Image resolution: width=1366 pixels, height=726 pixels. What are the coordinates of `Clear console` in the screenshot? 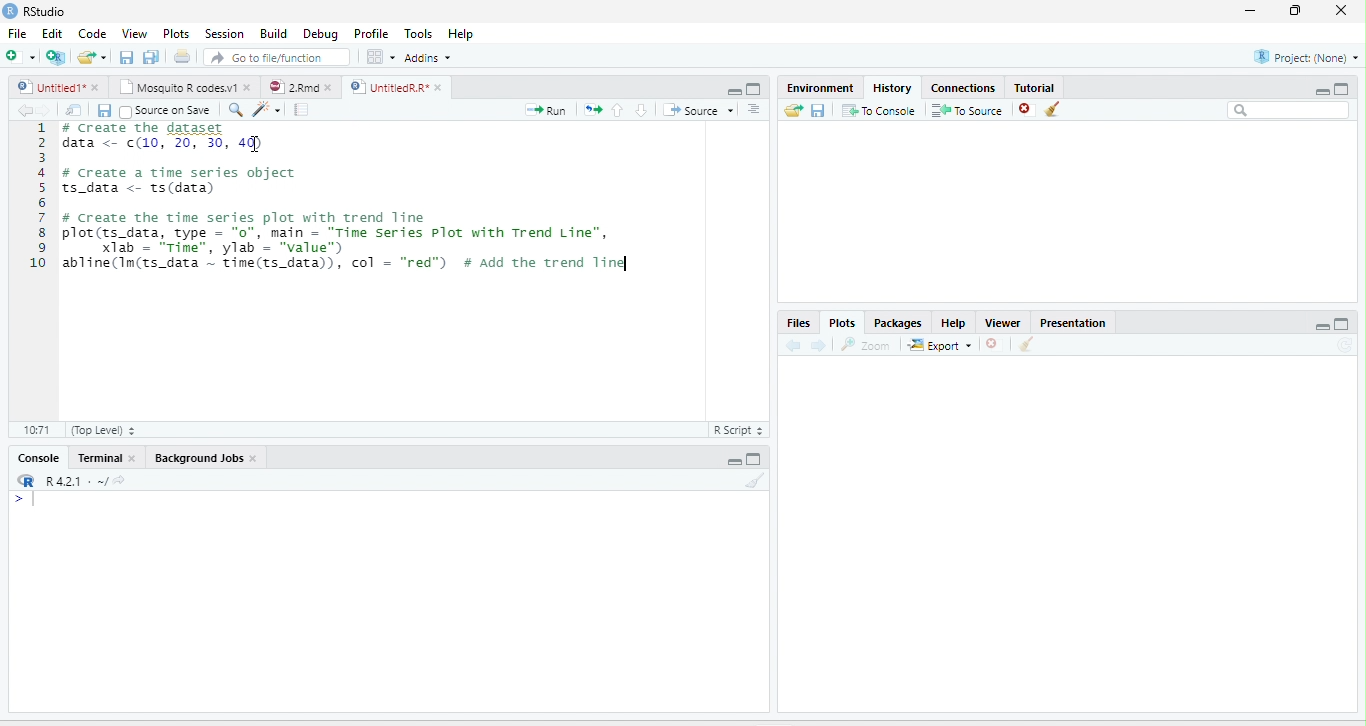 It's located at (756, 480).